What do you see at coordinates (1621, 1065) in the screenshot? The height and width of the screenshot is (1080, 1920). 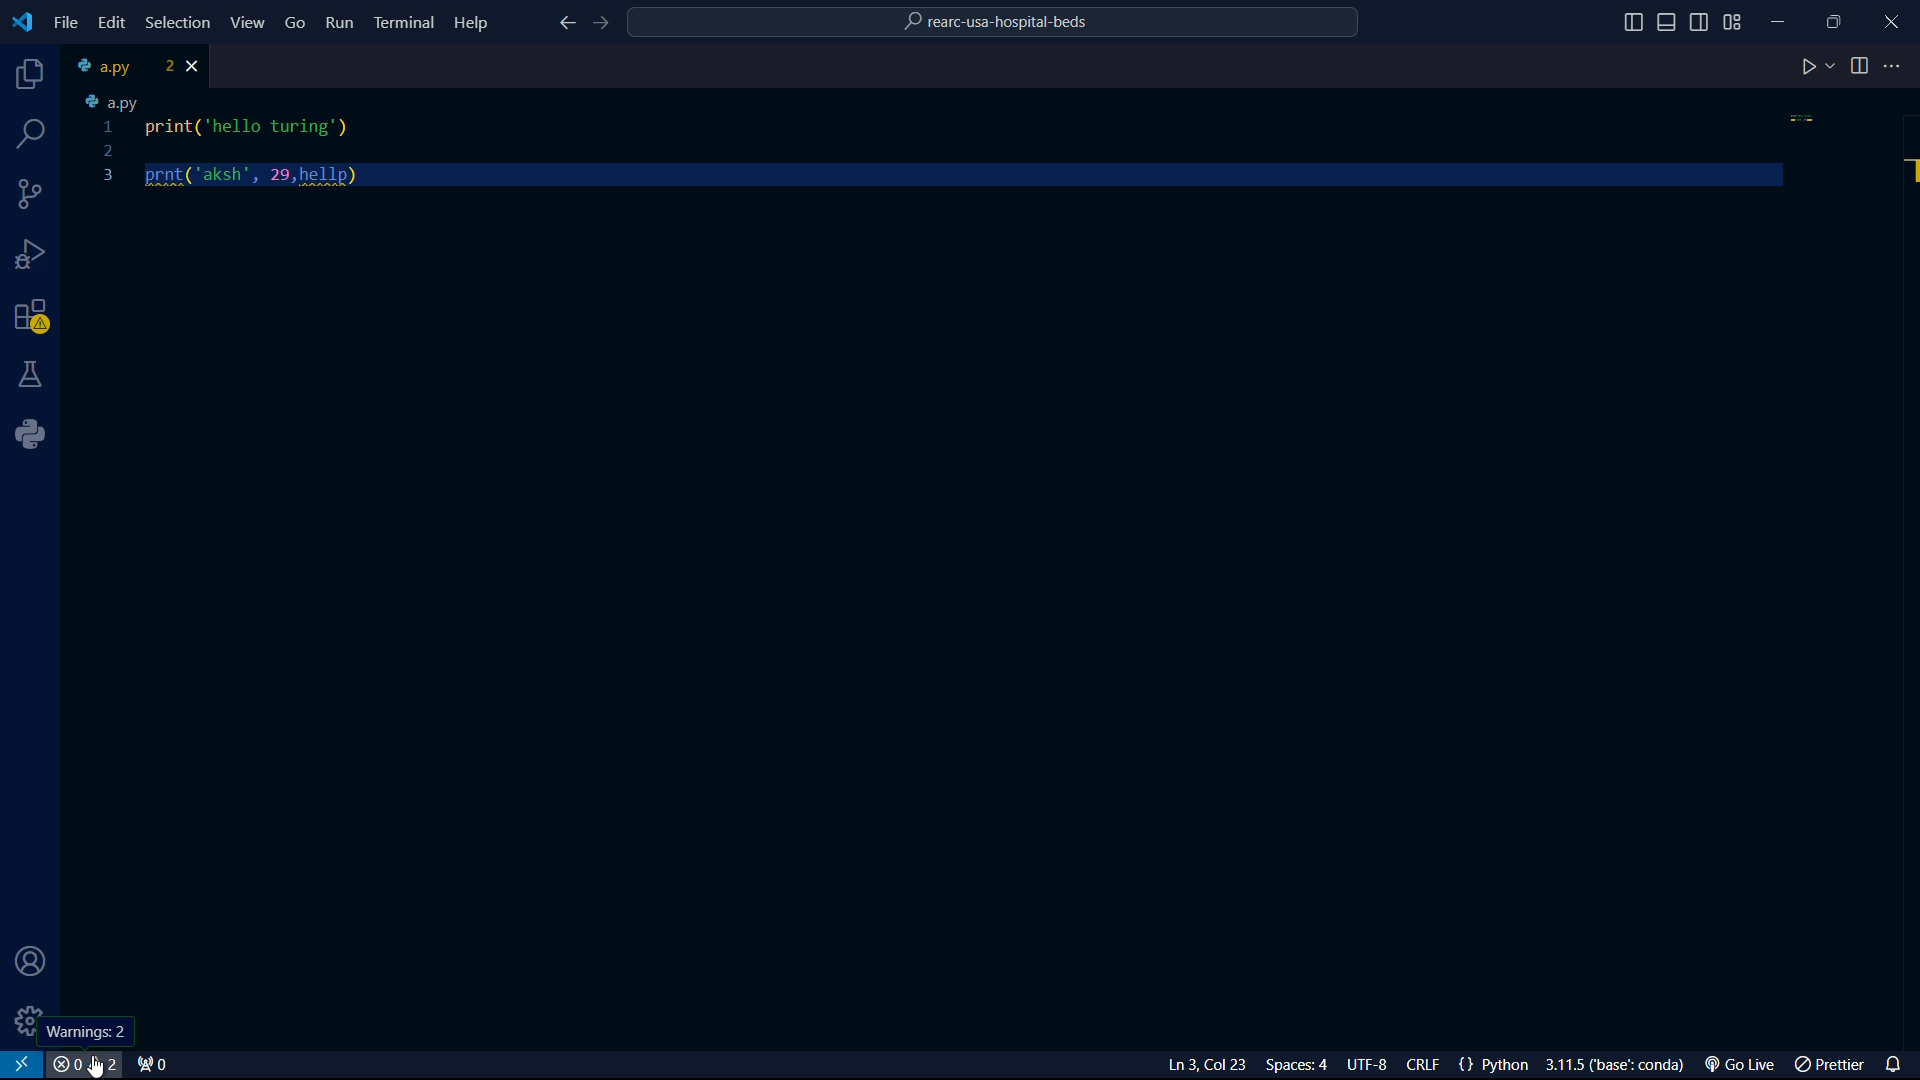 I see `3.1.5` at bounding box center [1621, 1065].